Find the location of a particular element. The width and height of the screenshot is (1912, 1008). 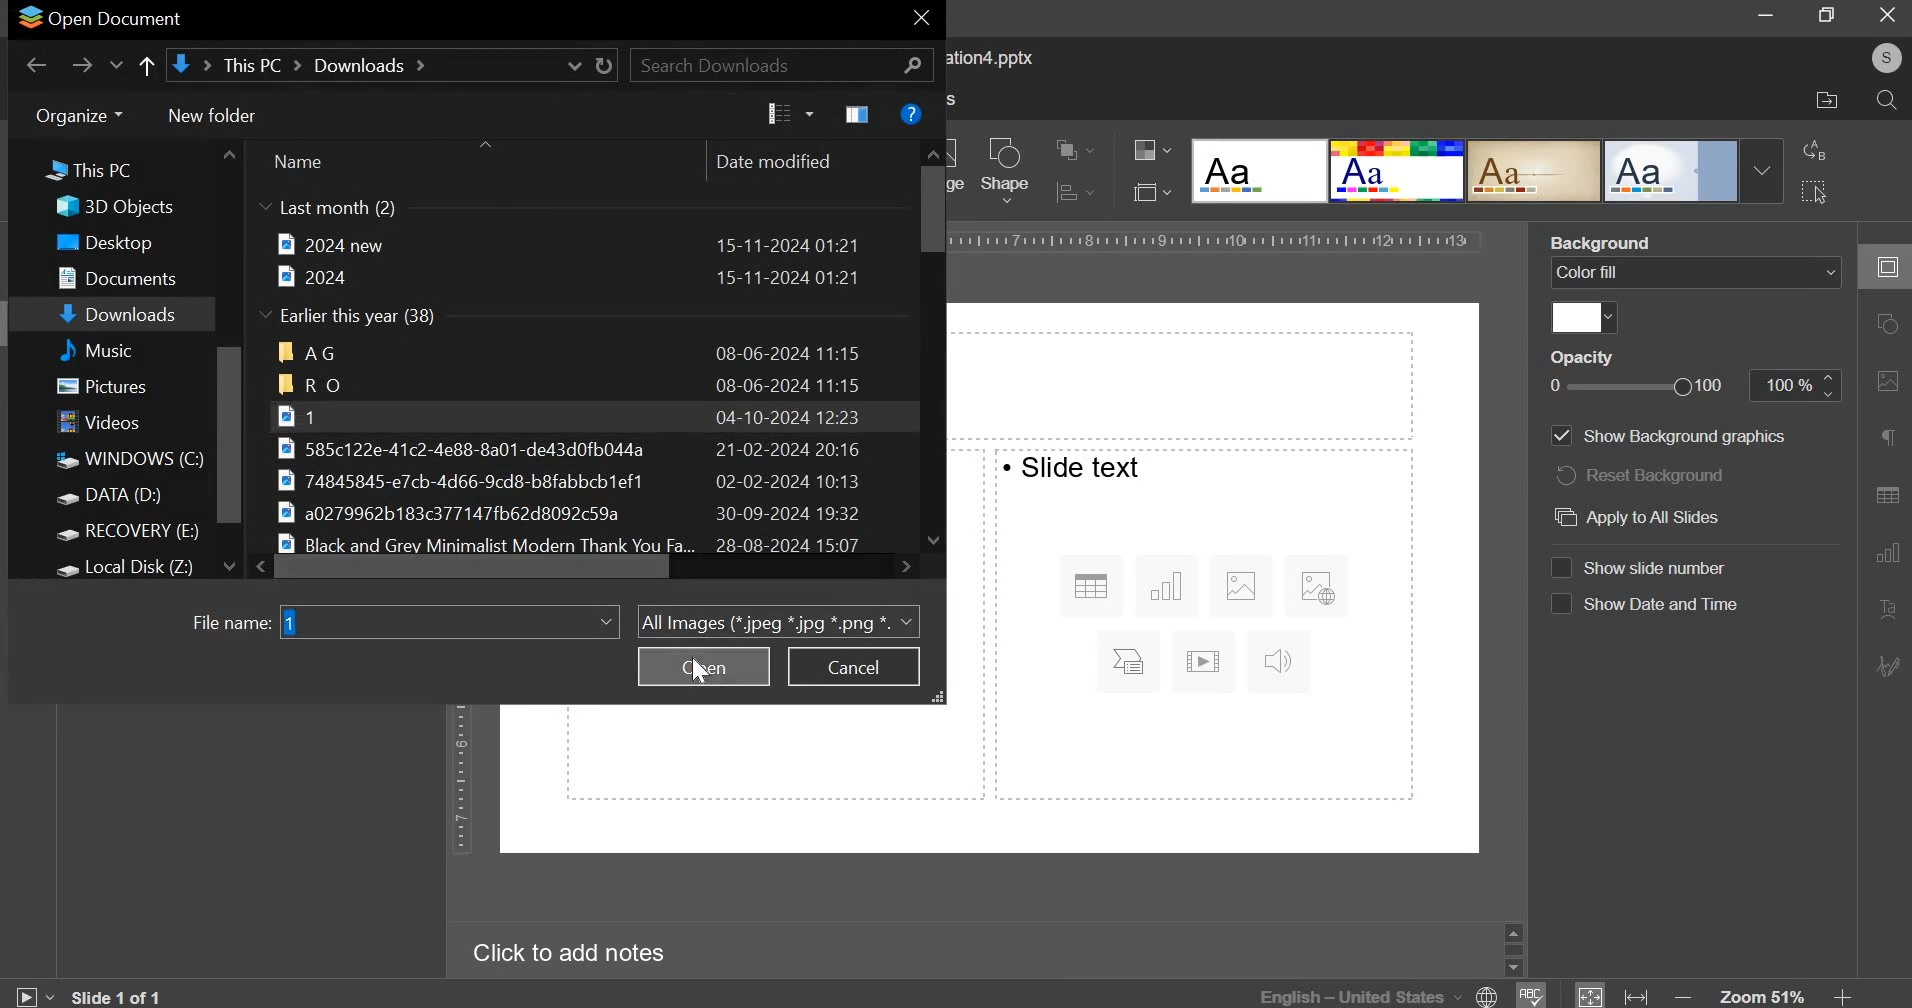

current slide number is located at coordinates (122, 996).